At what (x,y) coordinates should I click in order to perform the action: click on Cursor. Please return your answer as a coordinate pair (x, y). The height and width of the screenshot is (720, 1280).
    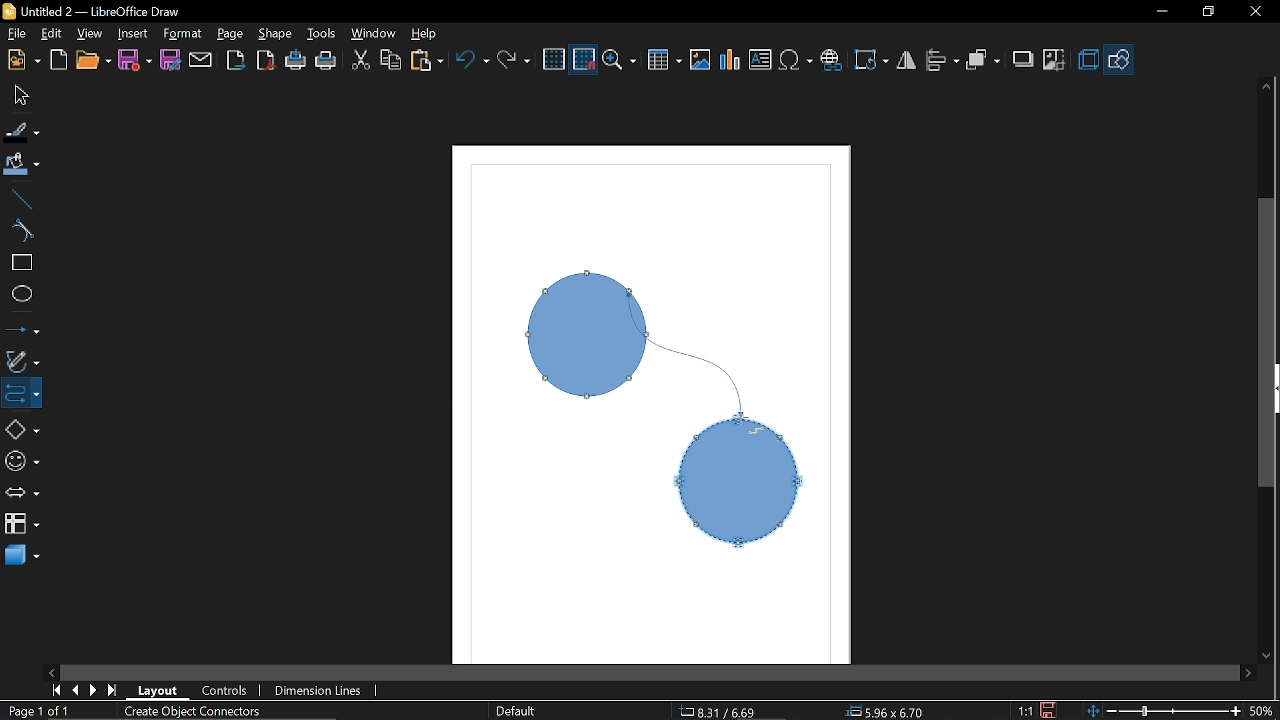
    Looking at the image, I should click on (754, 432).